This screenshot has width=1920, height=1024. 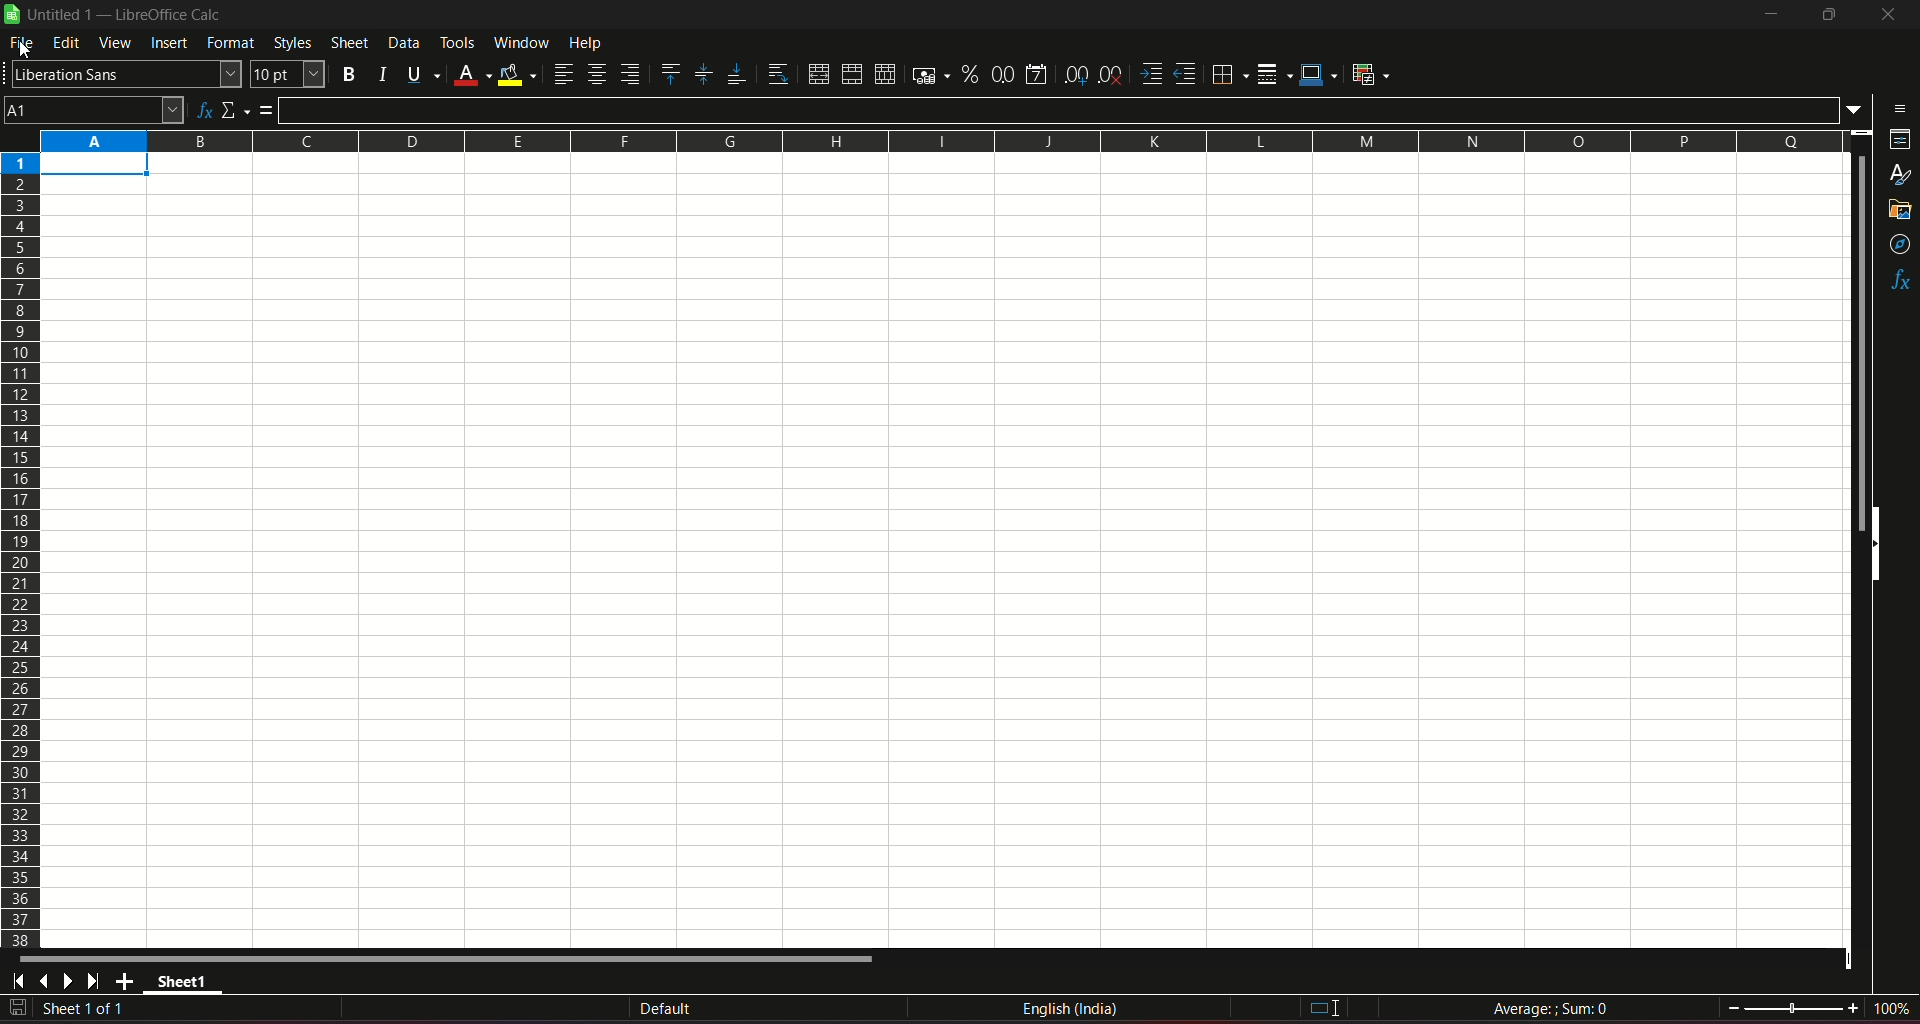 I want to click on close, so click(x=1884, y=18).